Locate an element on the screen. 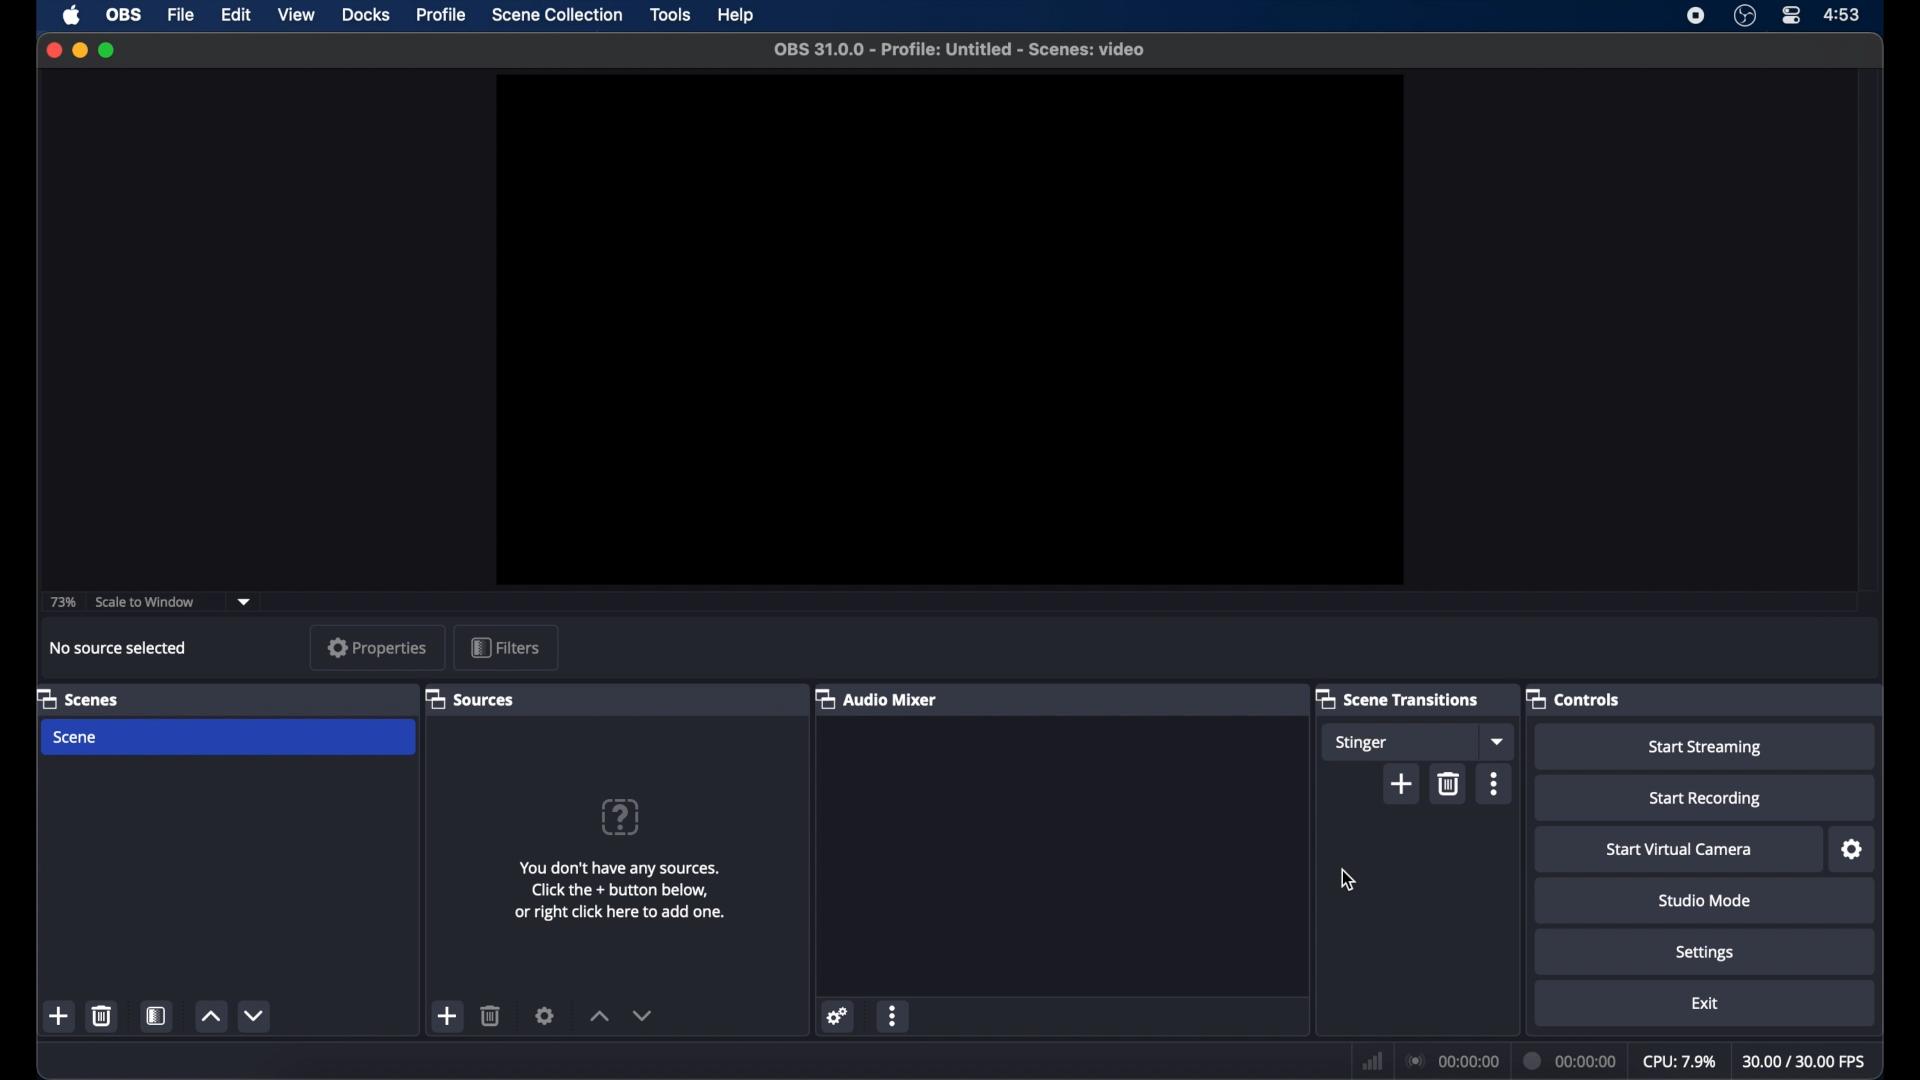 Image resolution: width=1920 pixels, height=1080 pixels. question mark is located at coordinates (622, 817).